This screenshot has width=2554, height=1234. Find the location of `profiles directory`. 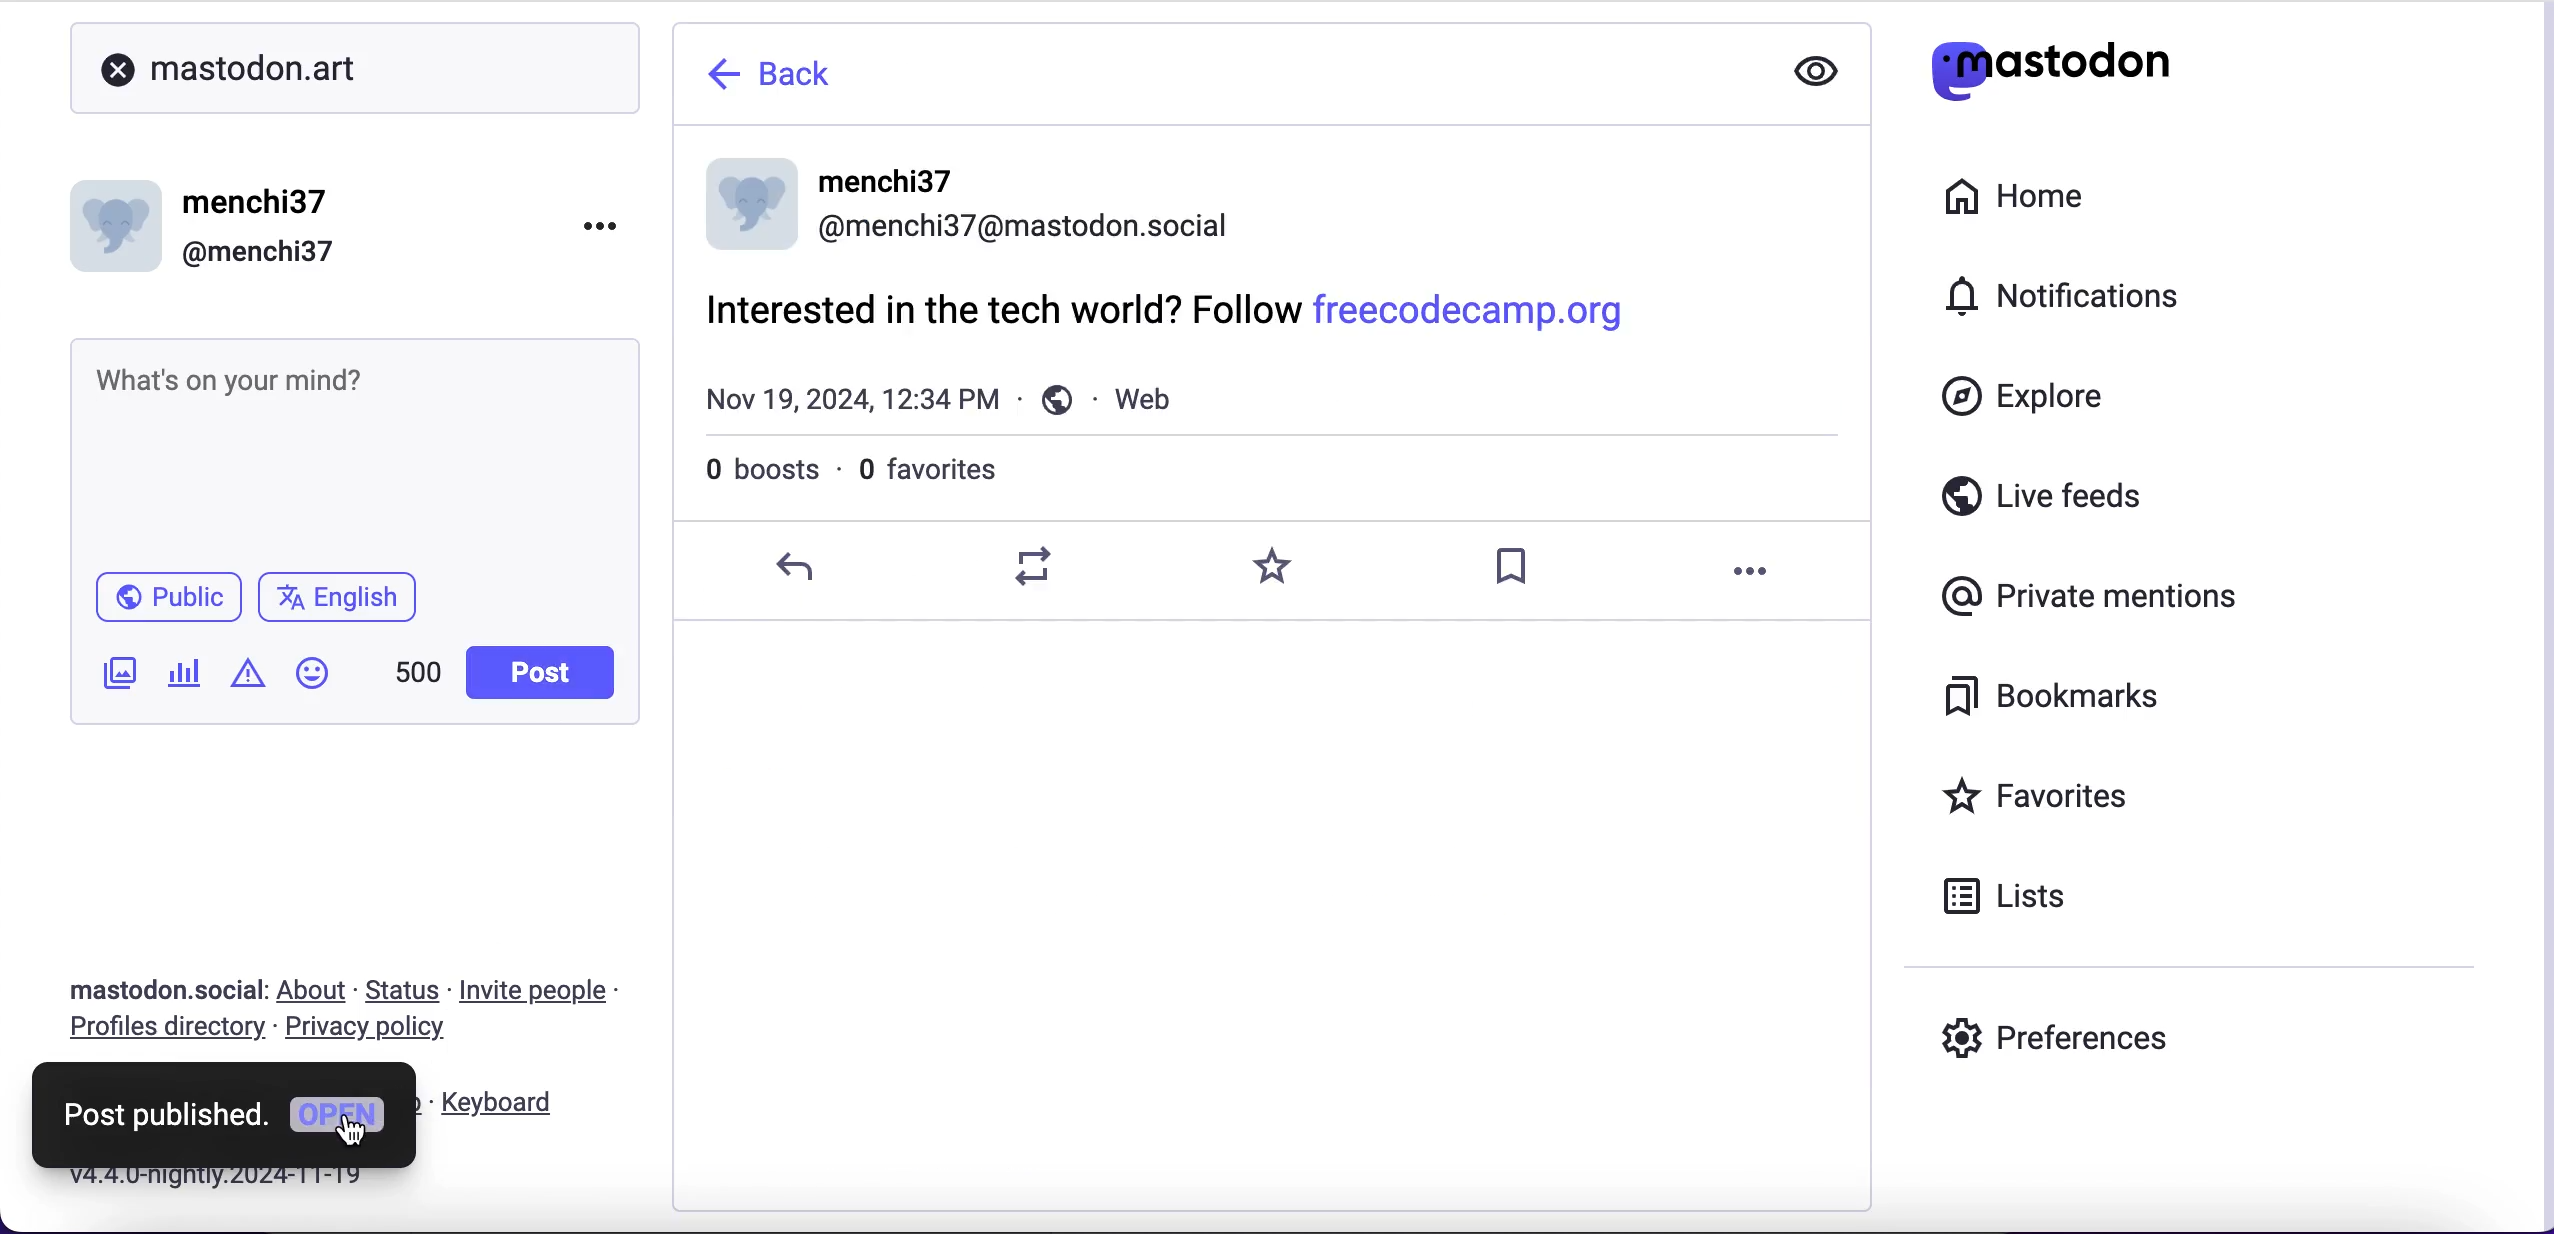

profiles directory is located at coordinates (165, 1033).